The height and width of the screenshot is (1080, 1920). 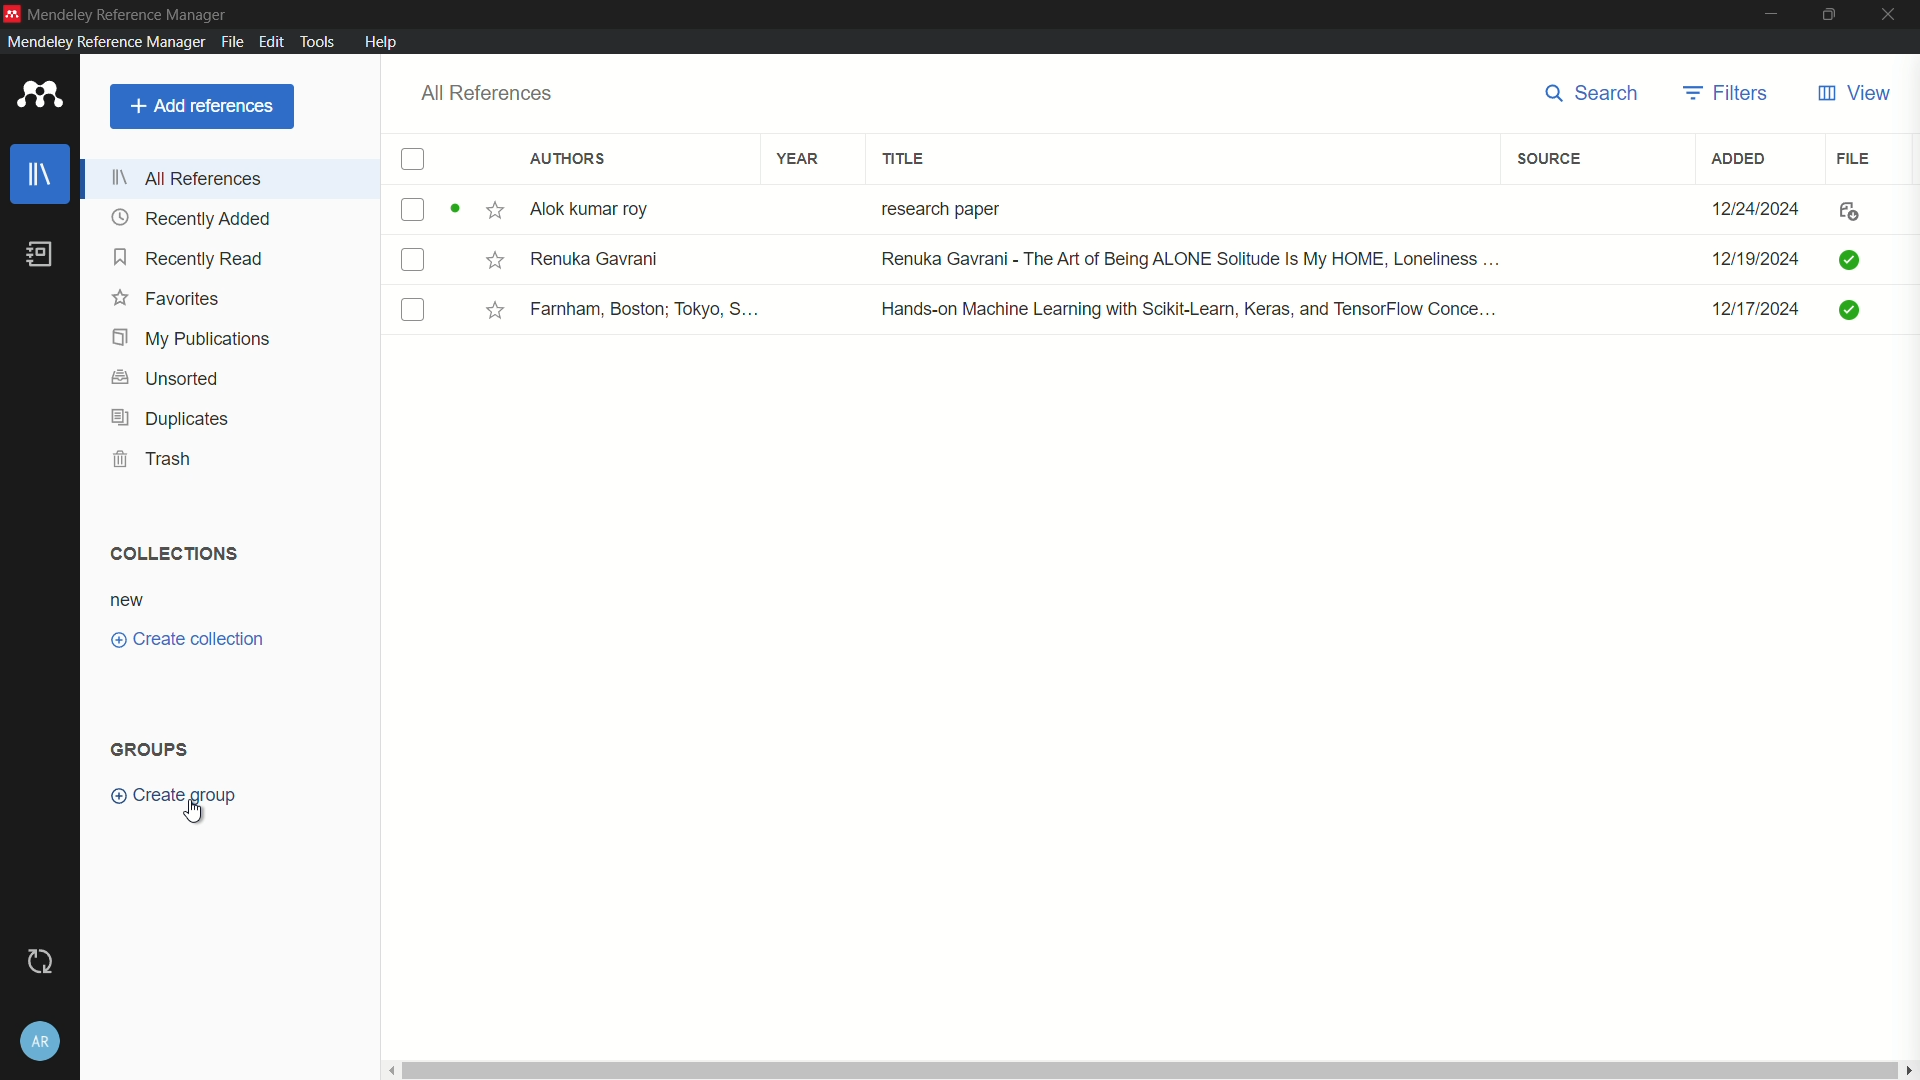 What do you see at coordinates (128, 600) in the screenshot?
I see `new` at bounding box center [128, 600].